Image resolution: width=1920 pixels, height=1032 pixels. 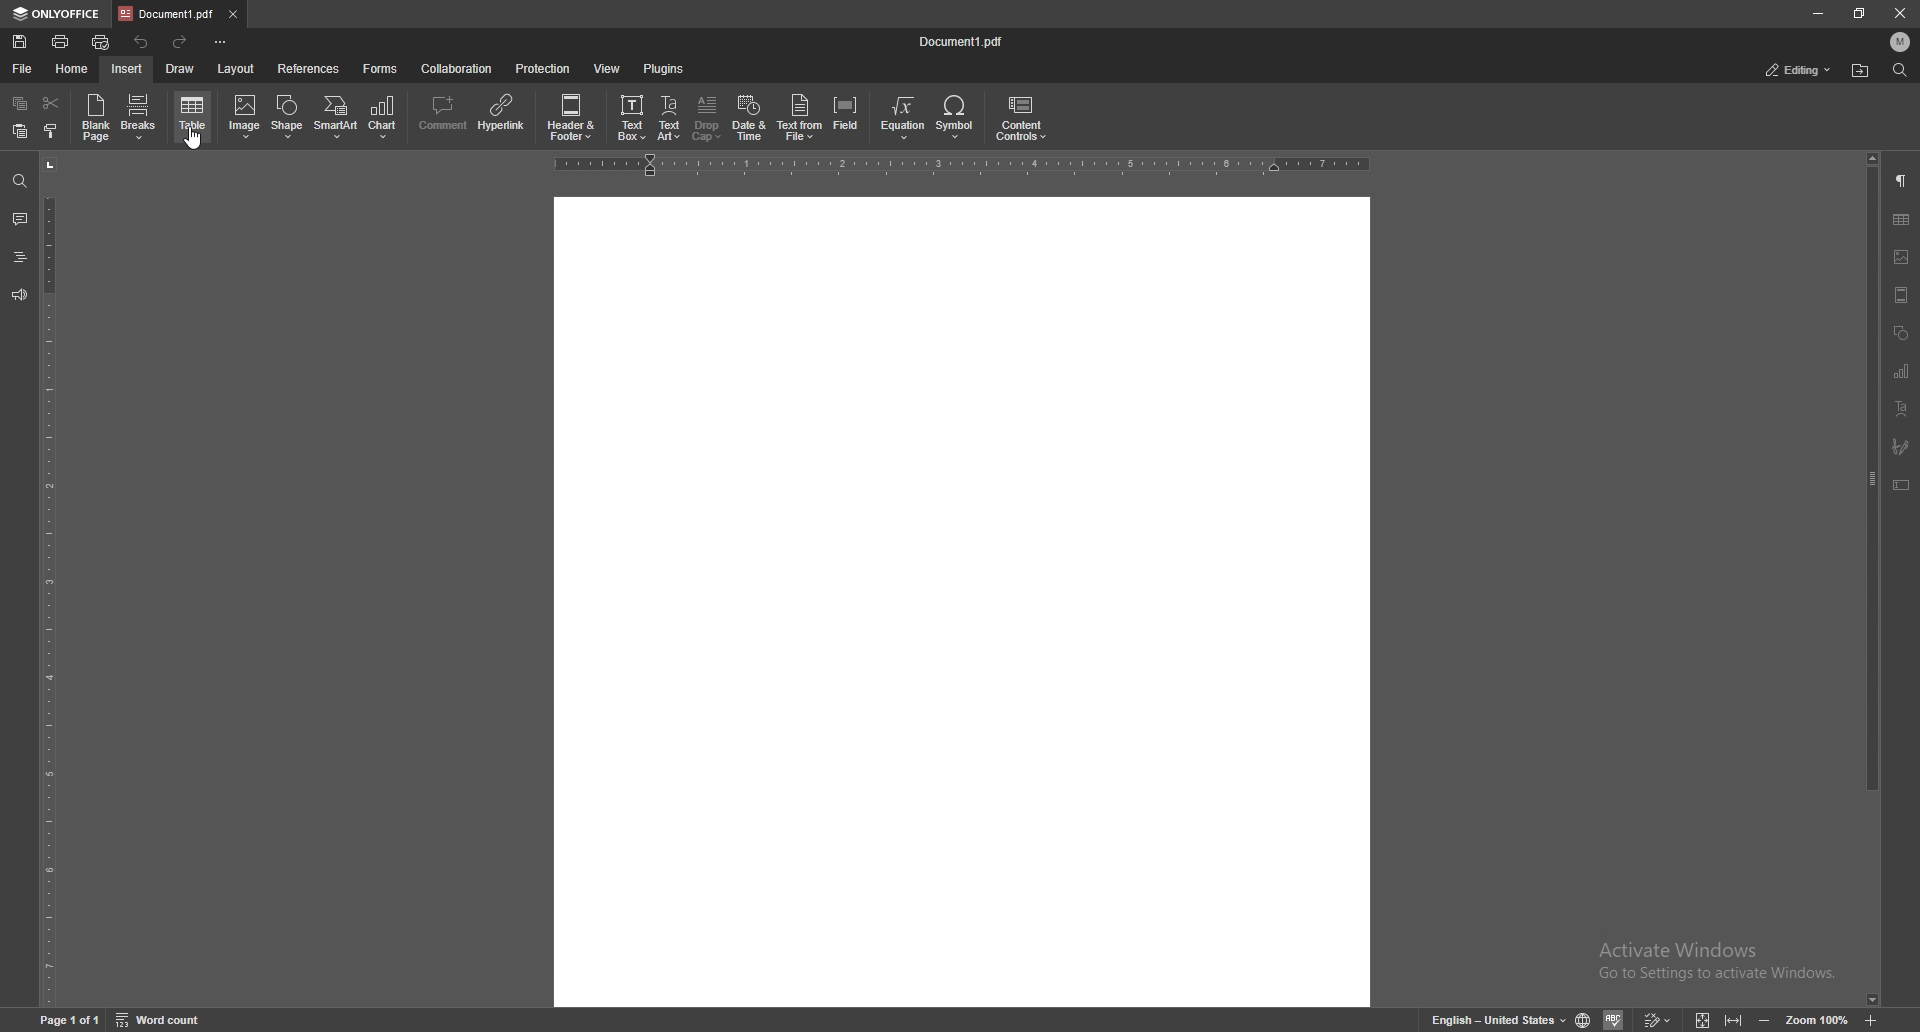 I want to click on content controls, so click(x=1023, y=119).